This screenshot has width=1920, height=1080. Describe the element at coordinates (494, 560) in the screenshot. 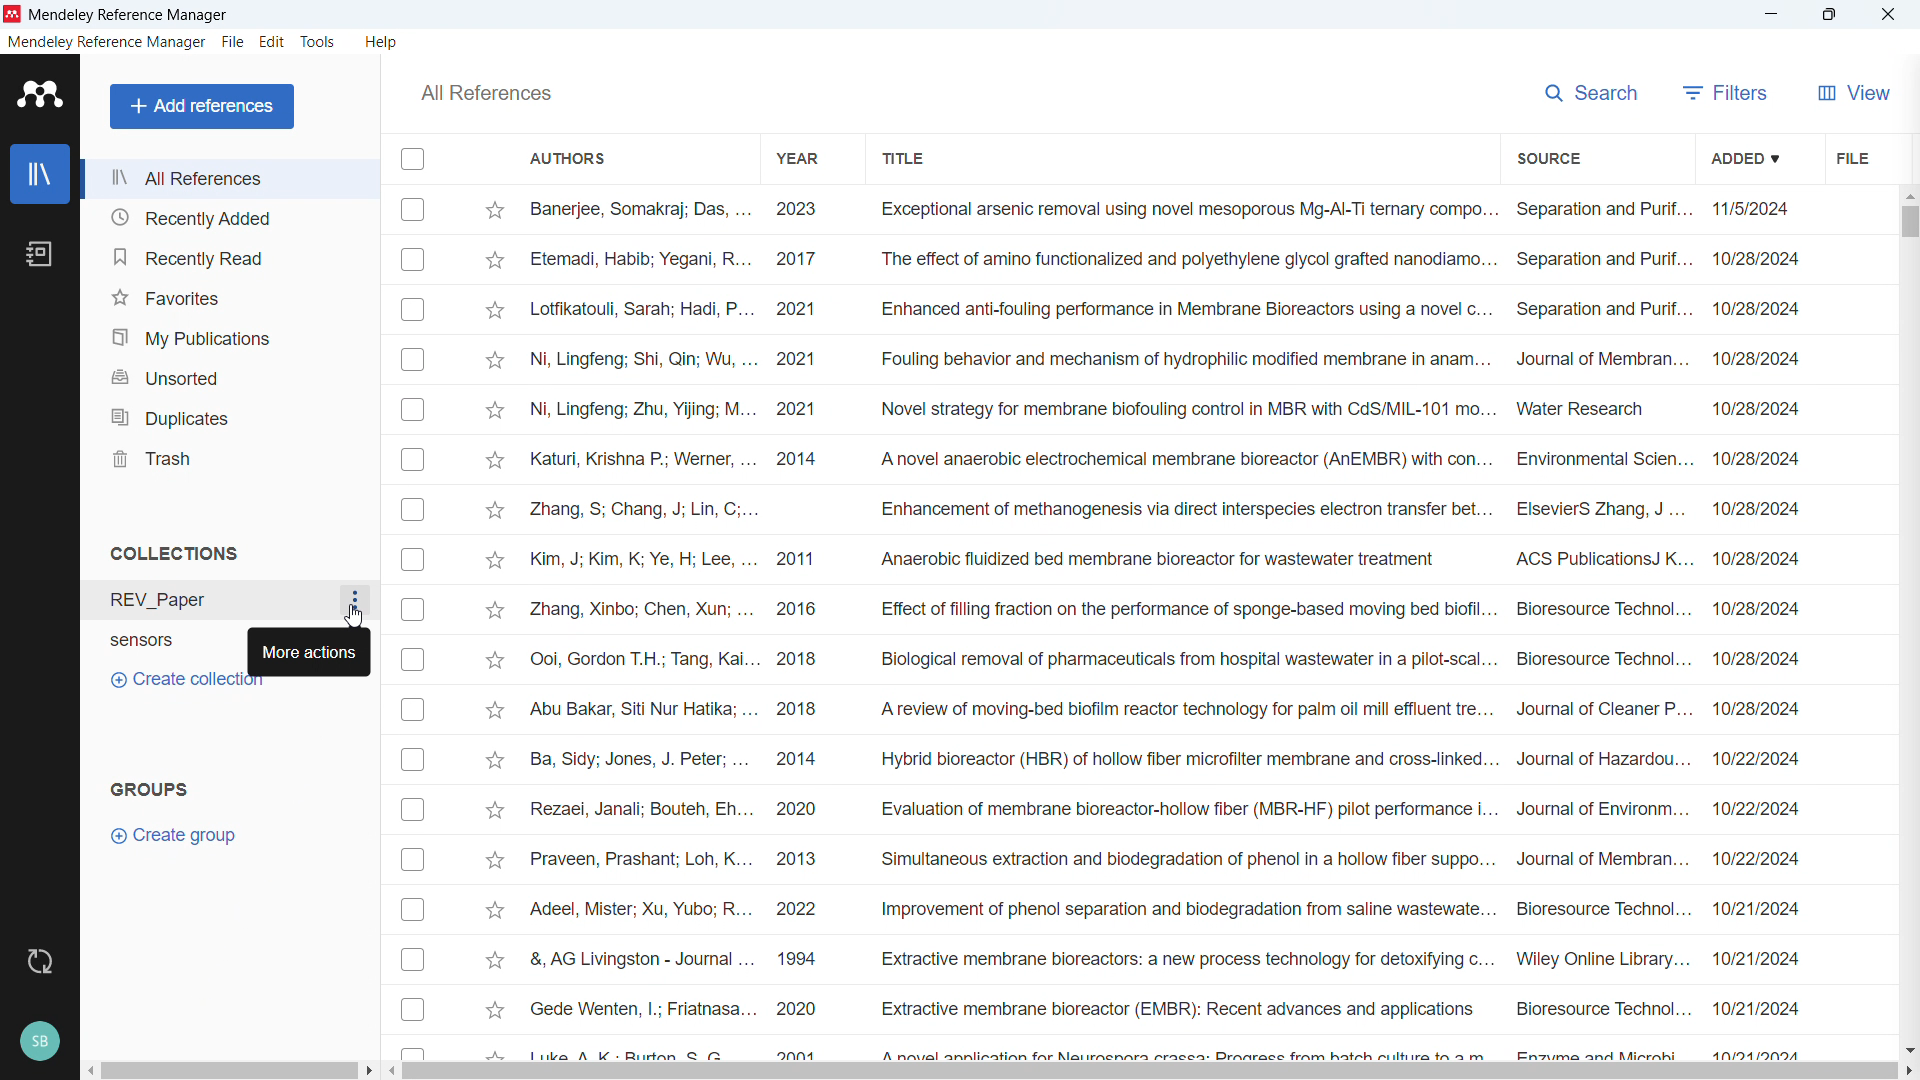

I see `Star mark respective publication` at that location.